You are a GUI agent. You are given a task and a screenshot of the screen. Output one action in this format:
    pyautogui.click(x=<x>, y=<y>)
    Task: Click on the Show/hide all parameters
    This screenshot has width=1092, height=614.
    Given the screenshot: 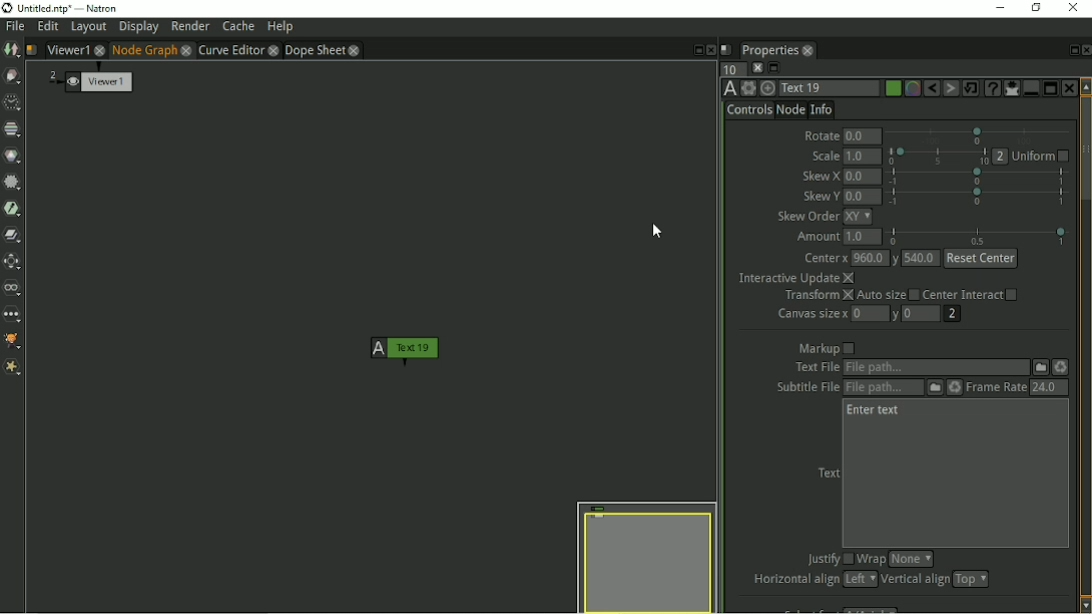 What is the action you would take?
    pyautogui.click(x=1011, y=88)
    